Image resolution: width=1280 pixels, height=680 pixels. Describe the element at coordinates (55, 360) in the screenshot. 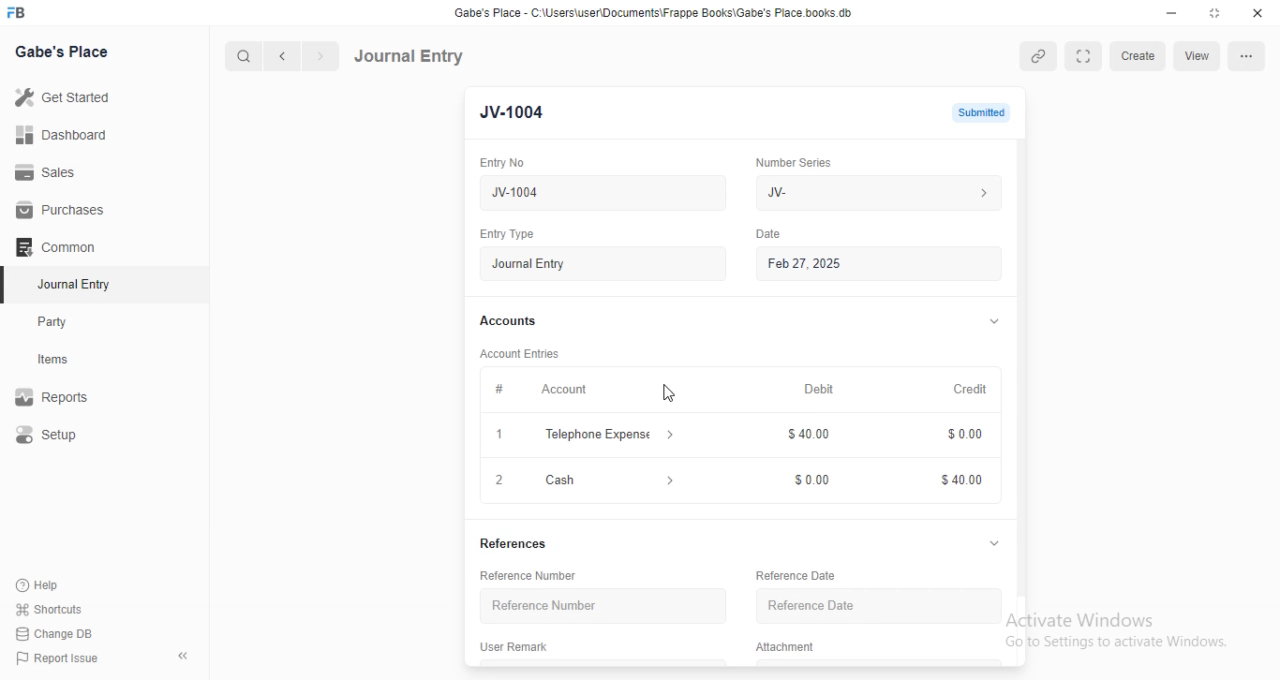

I see `Items` at that location.